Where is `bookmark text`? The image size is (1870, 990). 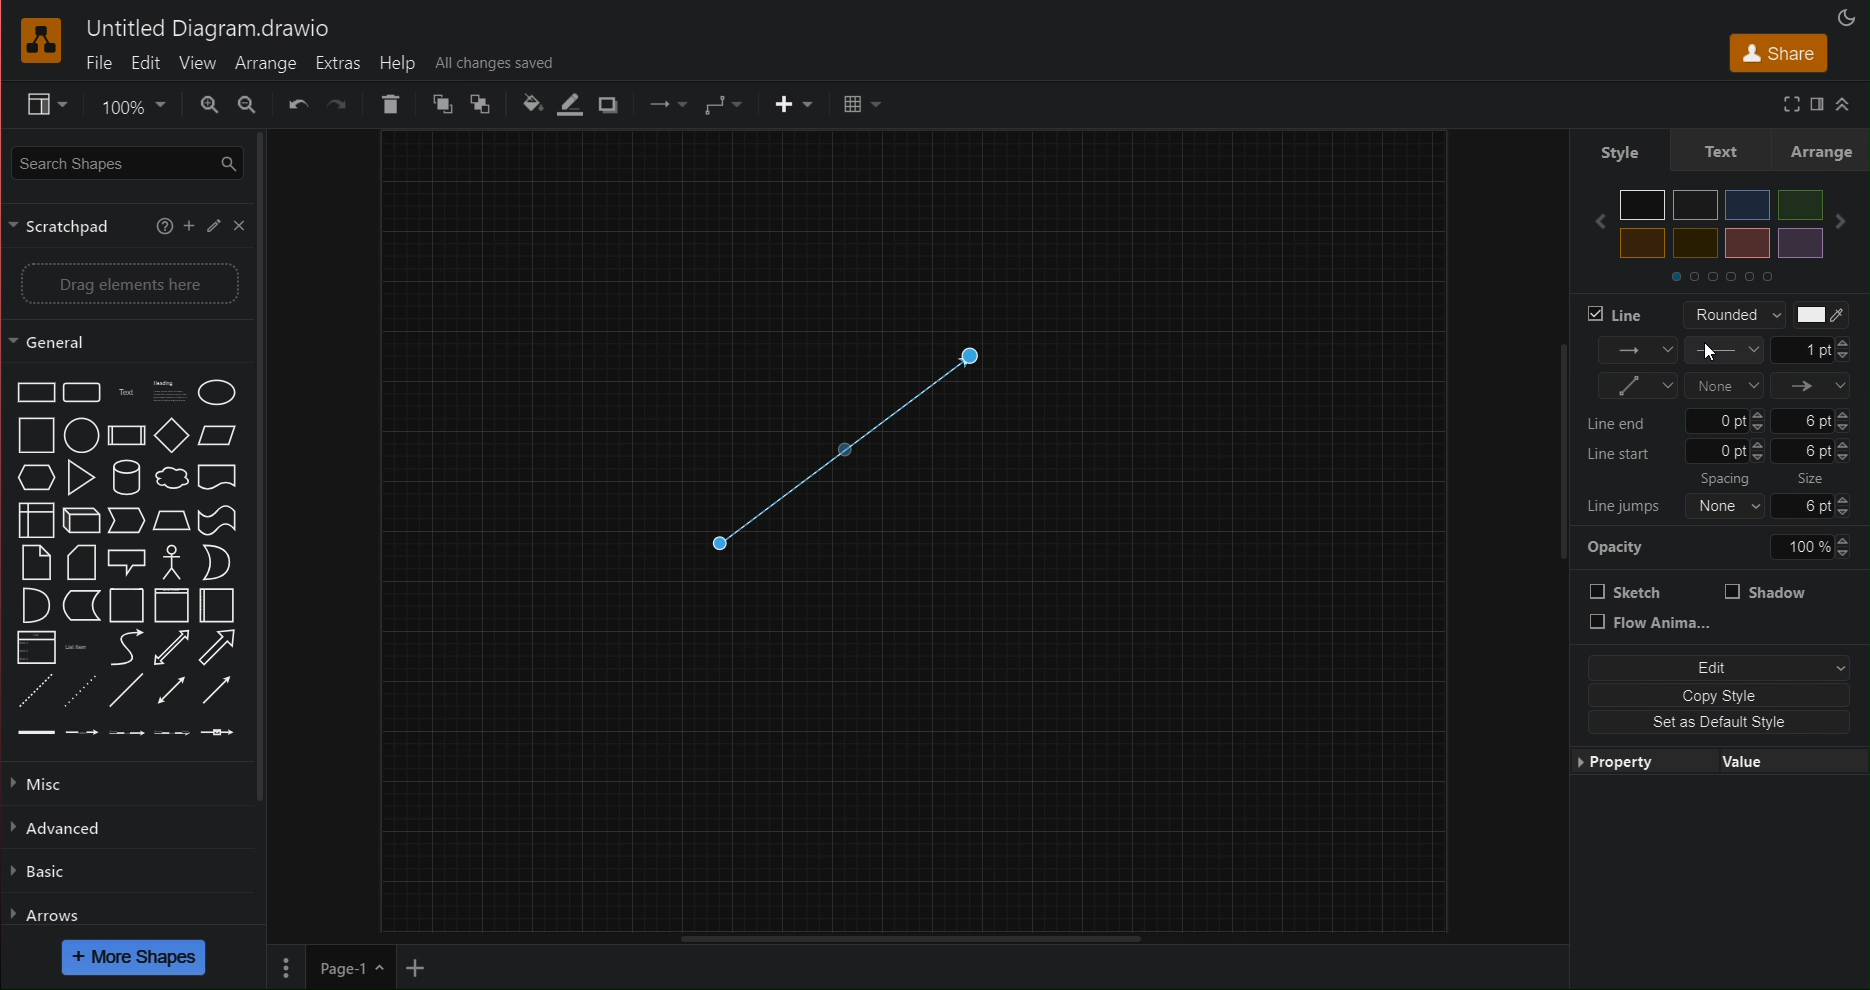 bookmark text is located at coordinates (1815, 102).